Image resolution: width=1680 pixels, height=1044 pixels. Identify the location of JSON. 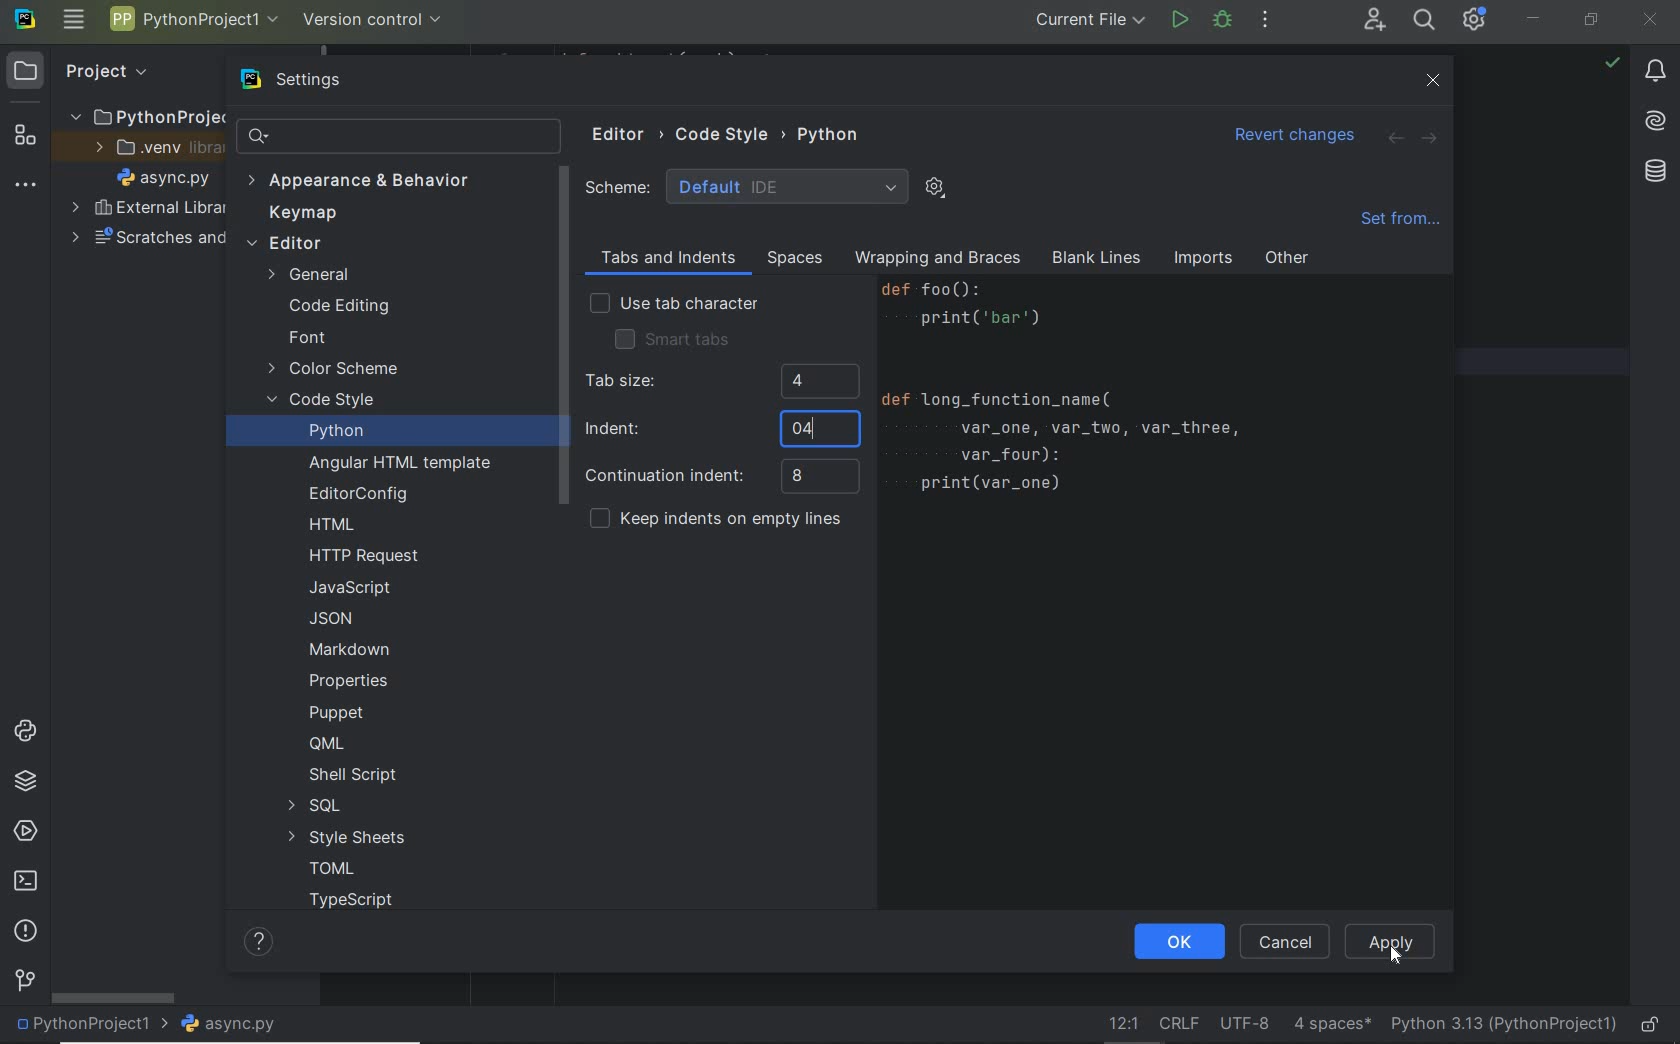
(337, 618).